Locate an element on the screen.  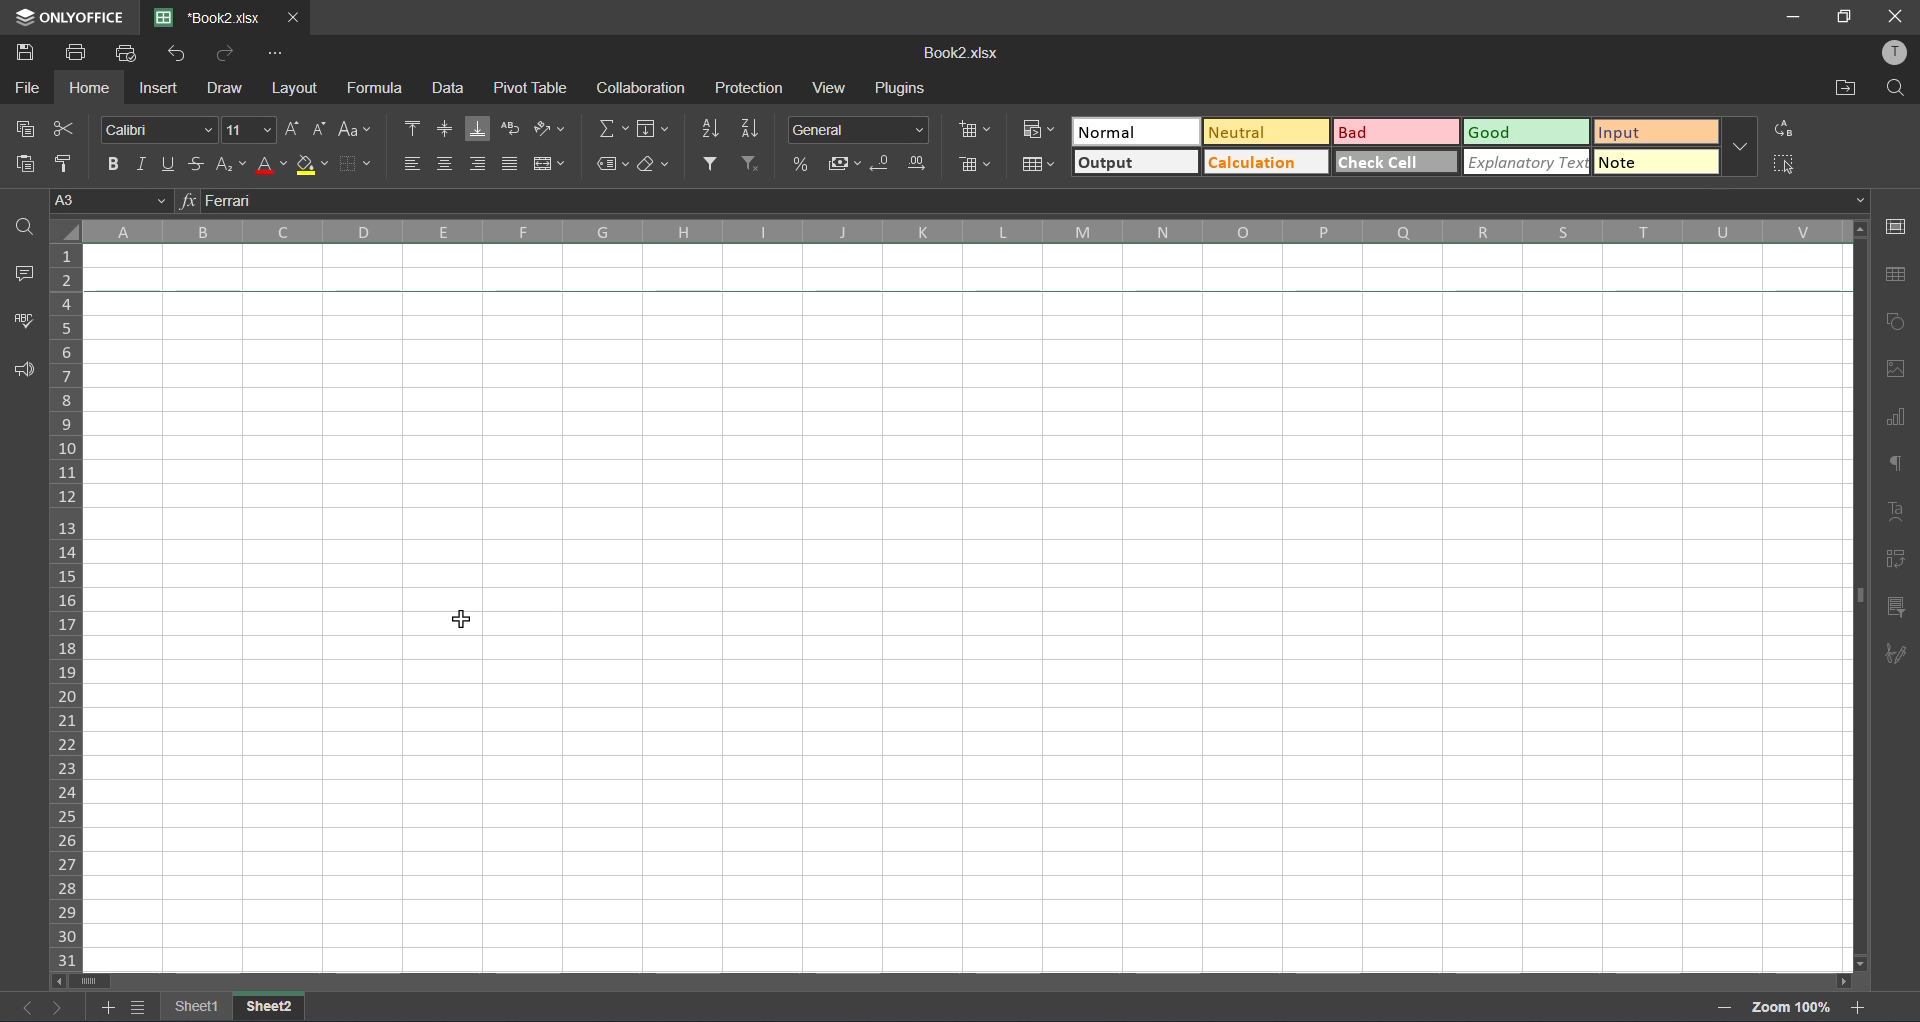
align top is located at coordinates (407, 129).